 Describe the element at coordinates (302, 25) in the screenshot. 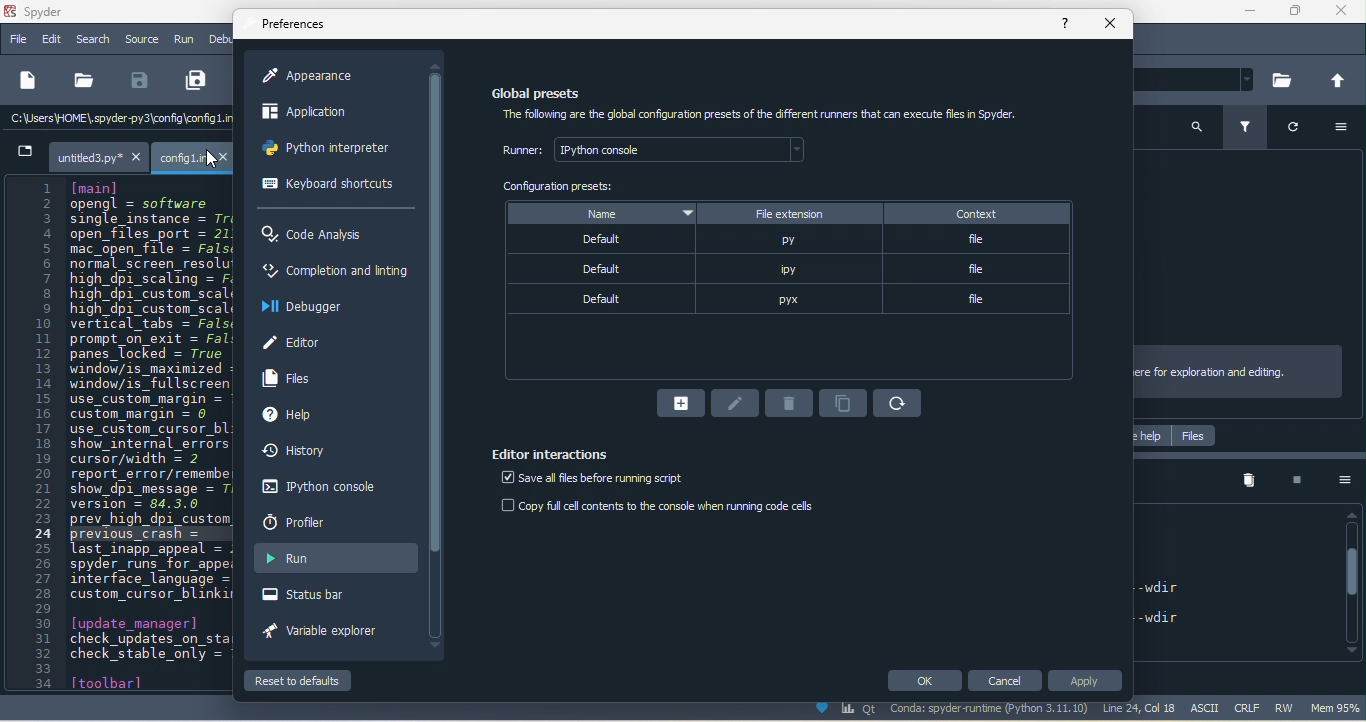

I see `preference` at that location.